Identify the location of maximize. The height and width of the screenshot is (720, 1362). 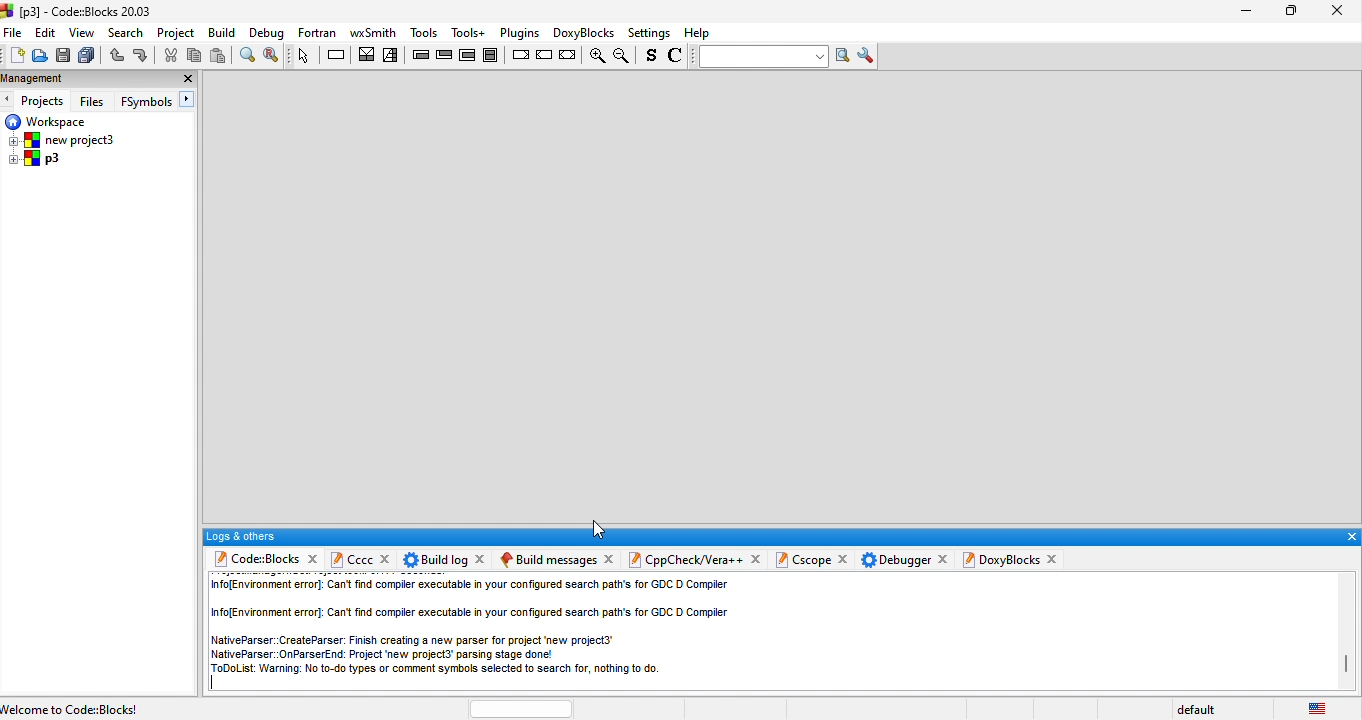
(1286, 12).